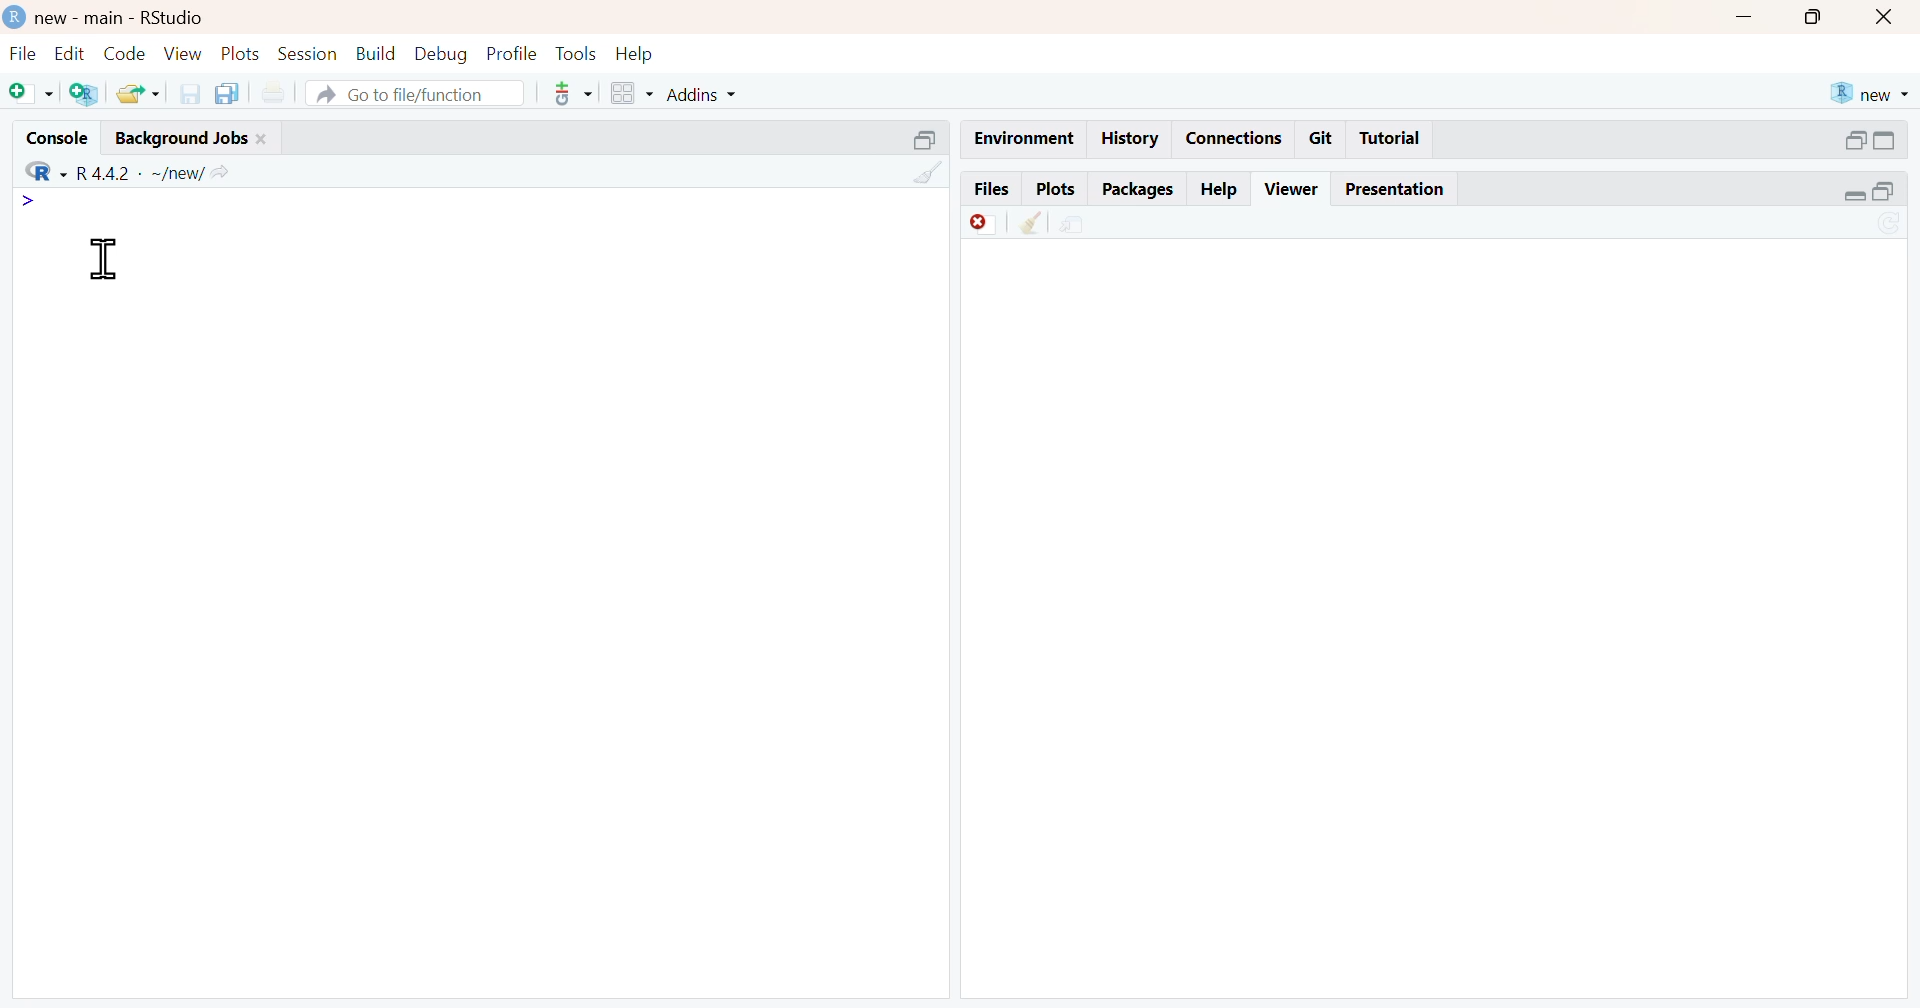 This screenshot has height=1008, width=1920. Describe the element at coordinates (191, 140) in the screenshot. I see `background jobs` at that location.